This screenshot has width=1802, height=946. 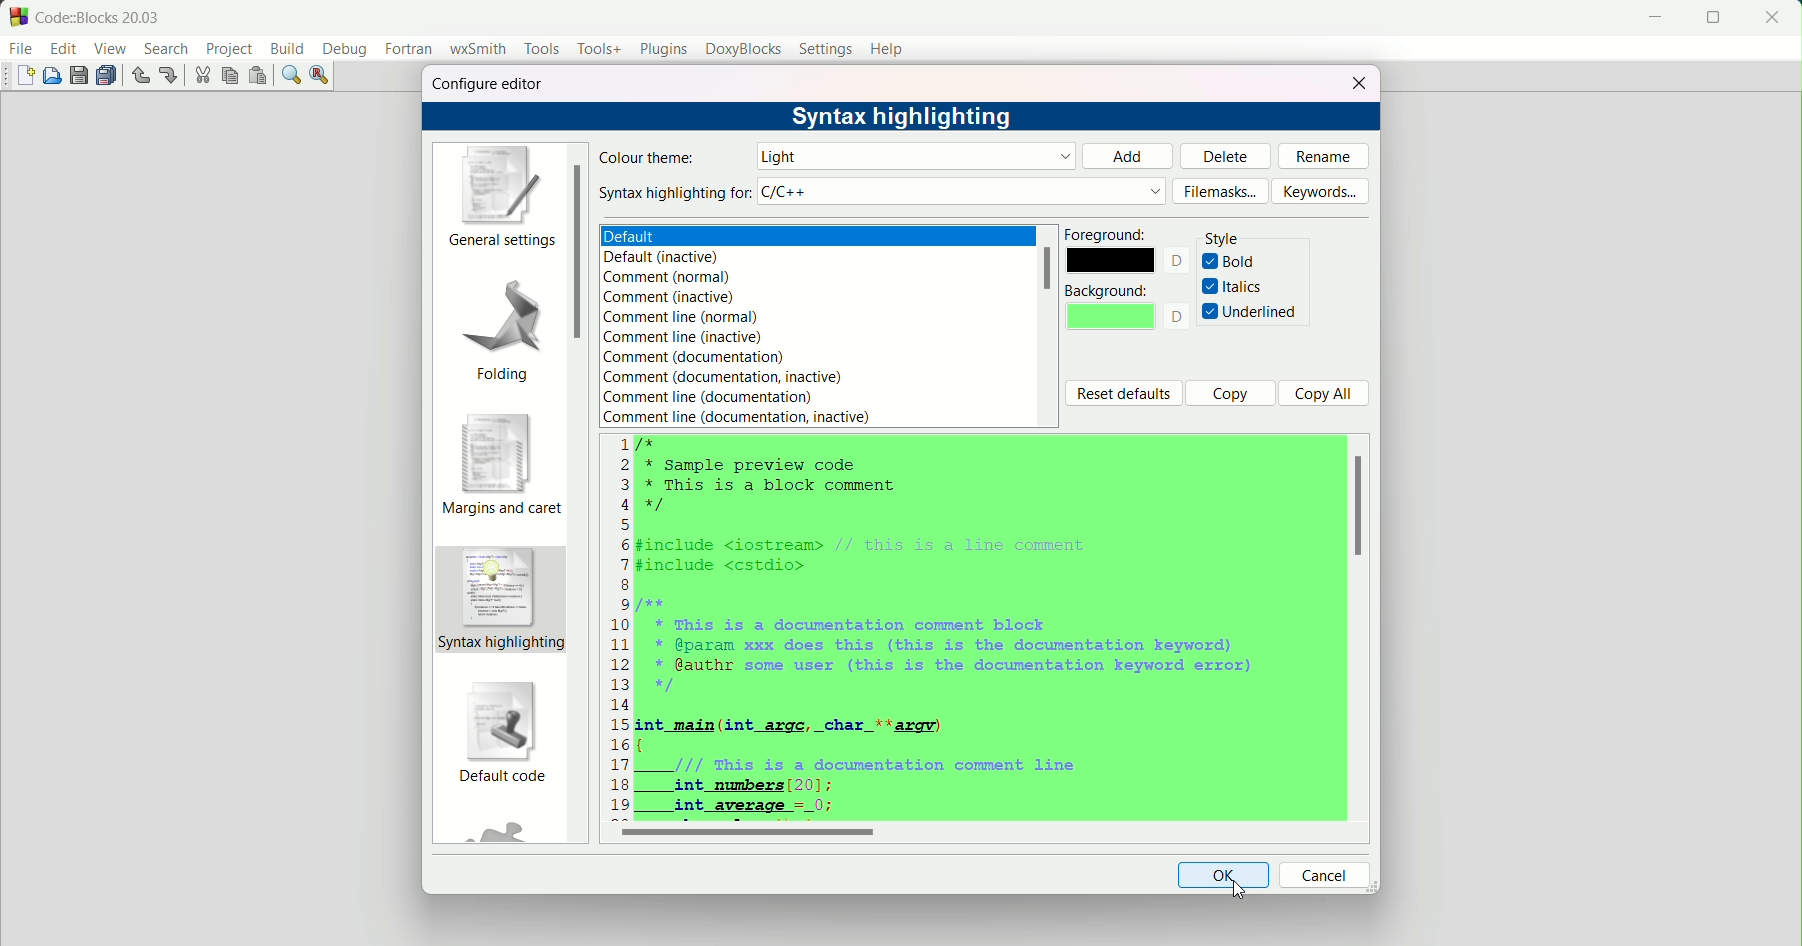 What do you see at coordinates (826, 50) in the screenshot?
I see `settings` at bounding box center [826, 50].